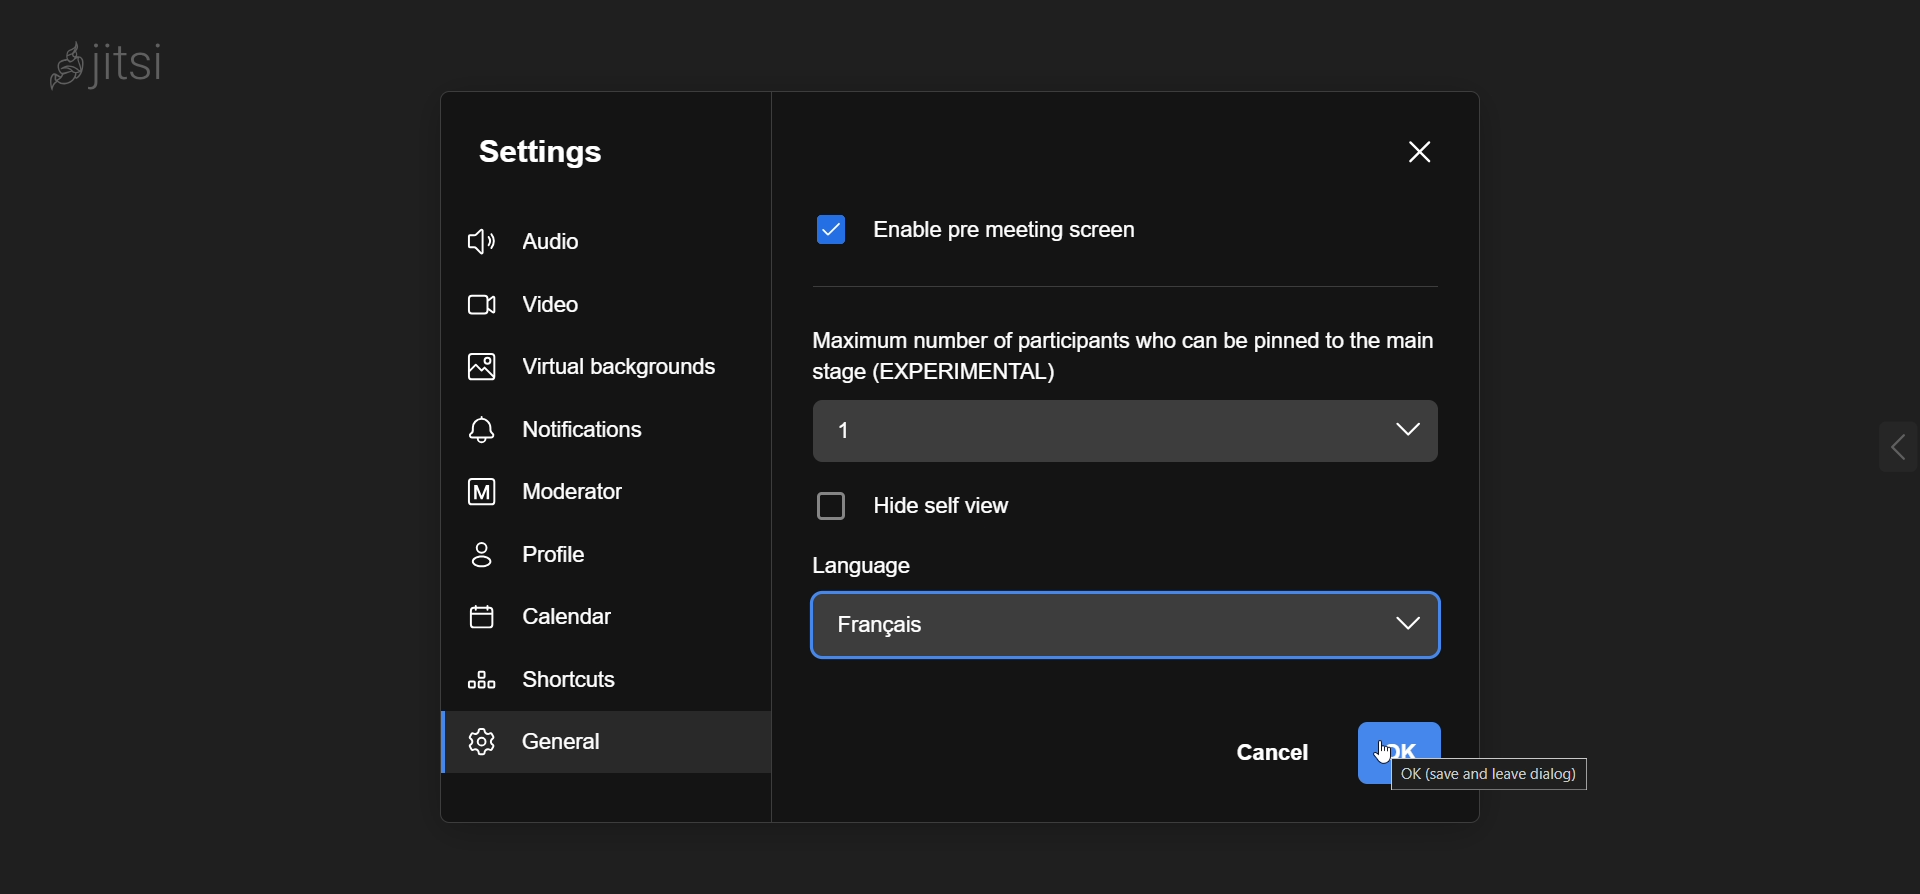  What do you see at coordinates (140, 73) in the screenshot?
I see `jitsi` at bounding box center [140, 73].